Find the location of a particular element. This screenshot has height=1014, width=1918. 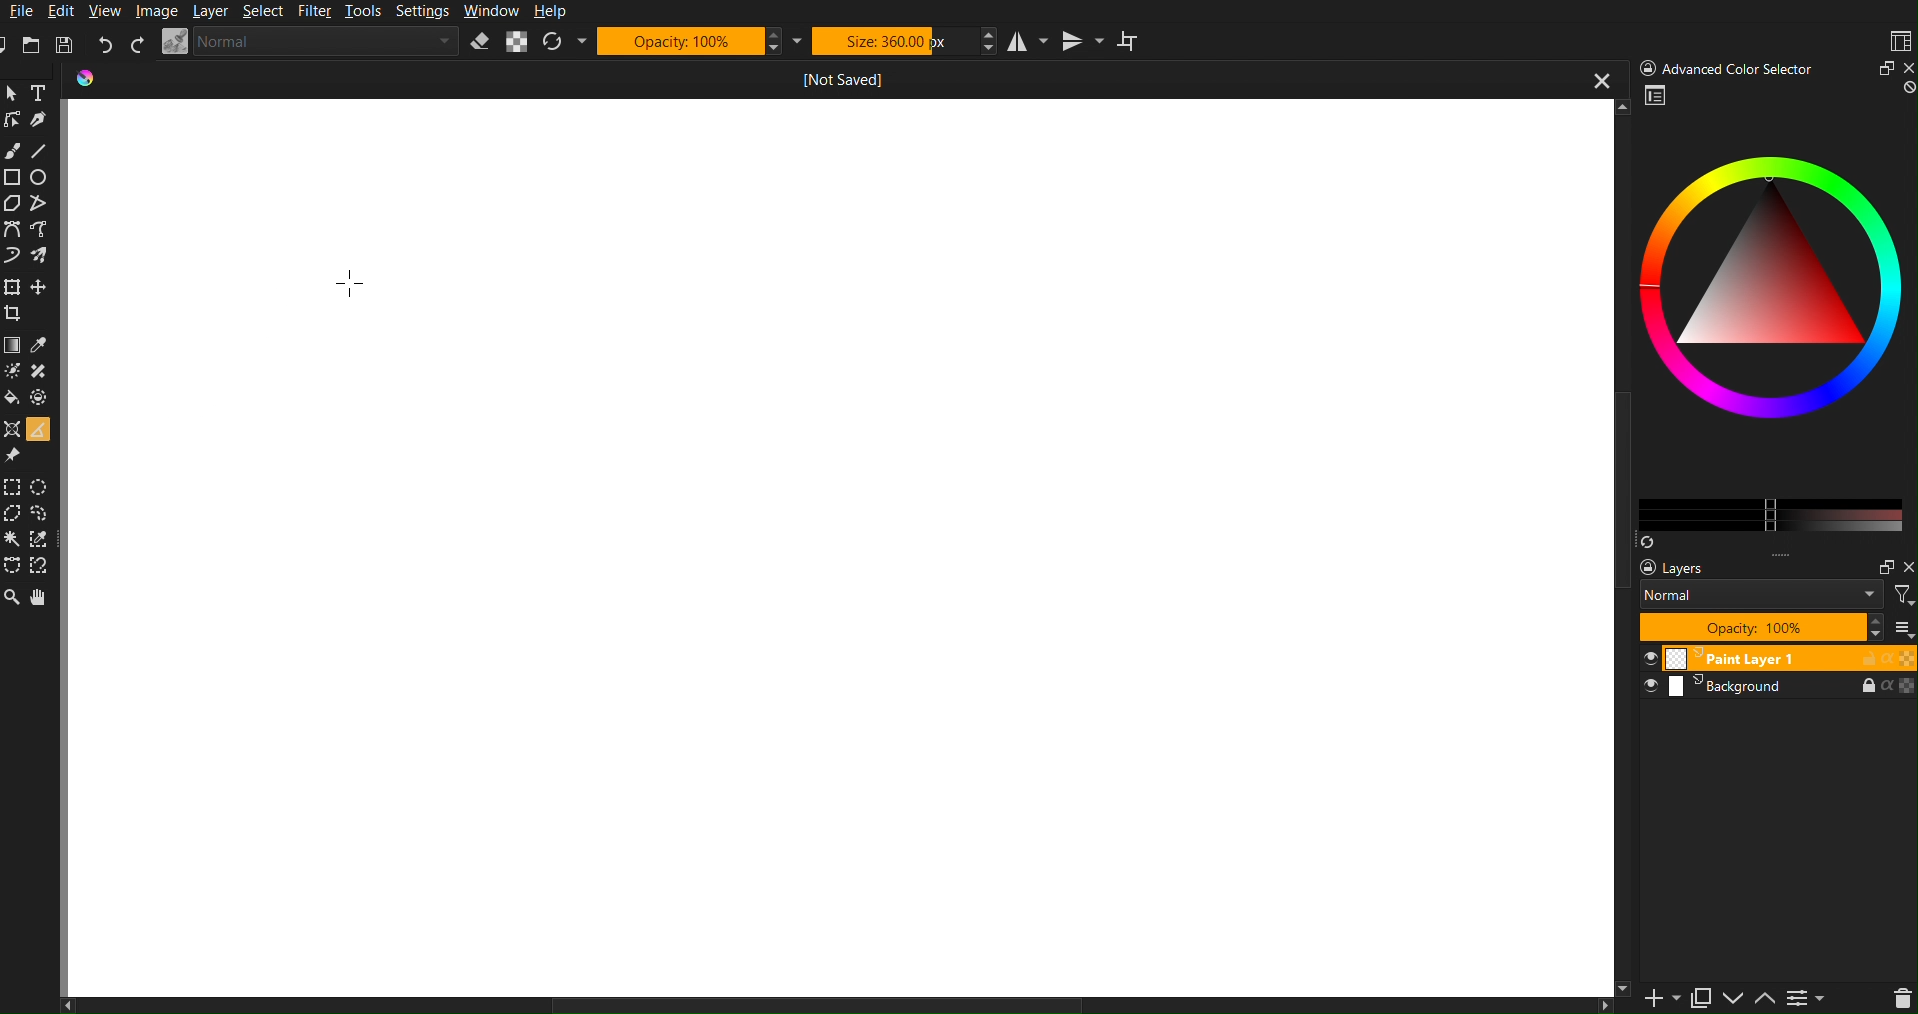

Move is located at coordinates (41, 596).